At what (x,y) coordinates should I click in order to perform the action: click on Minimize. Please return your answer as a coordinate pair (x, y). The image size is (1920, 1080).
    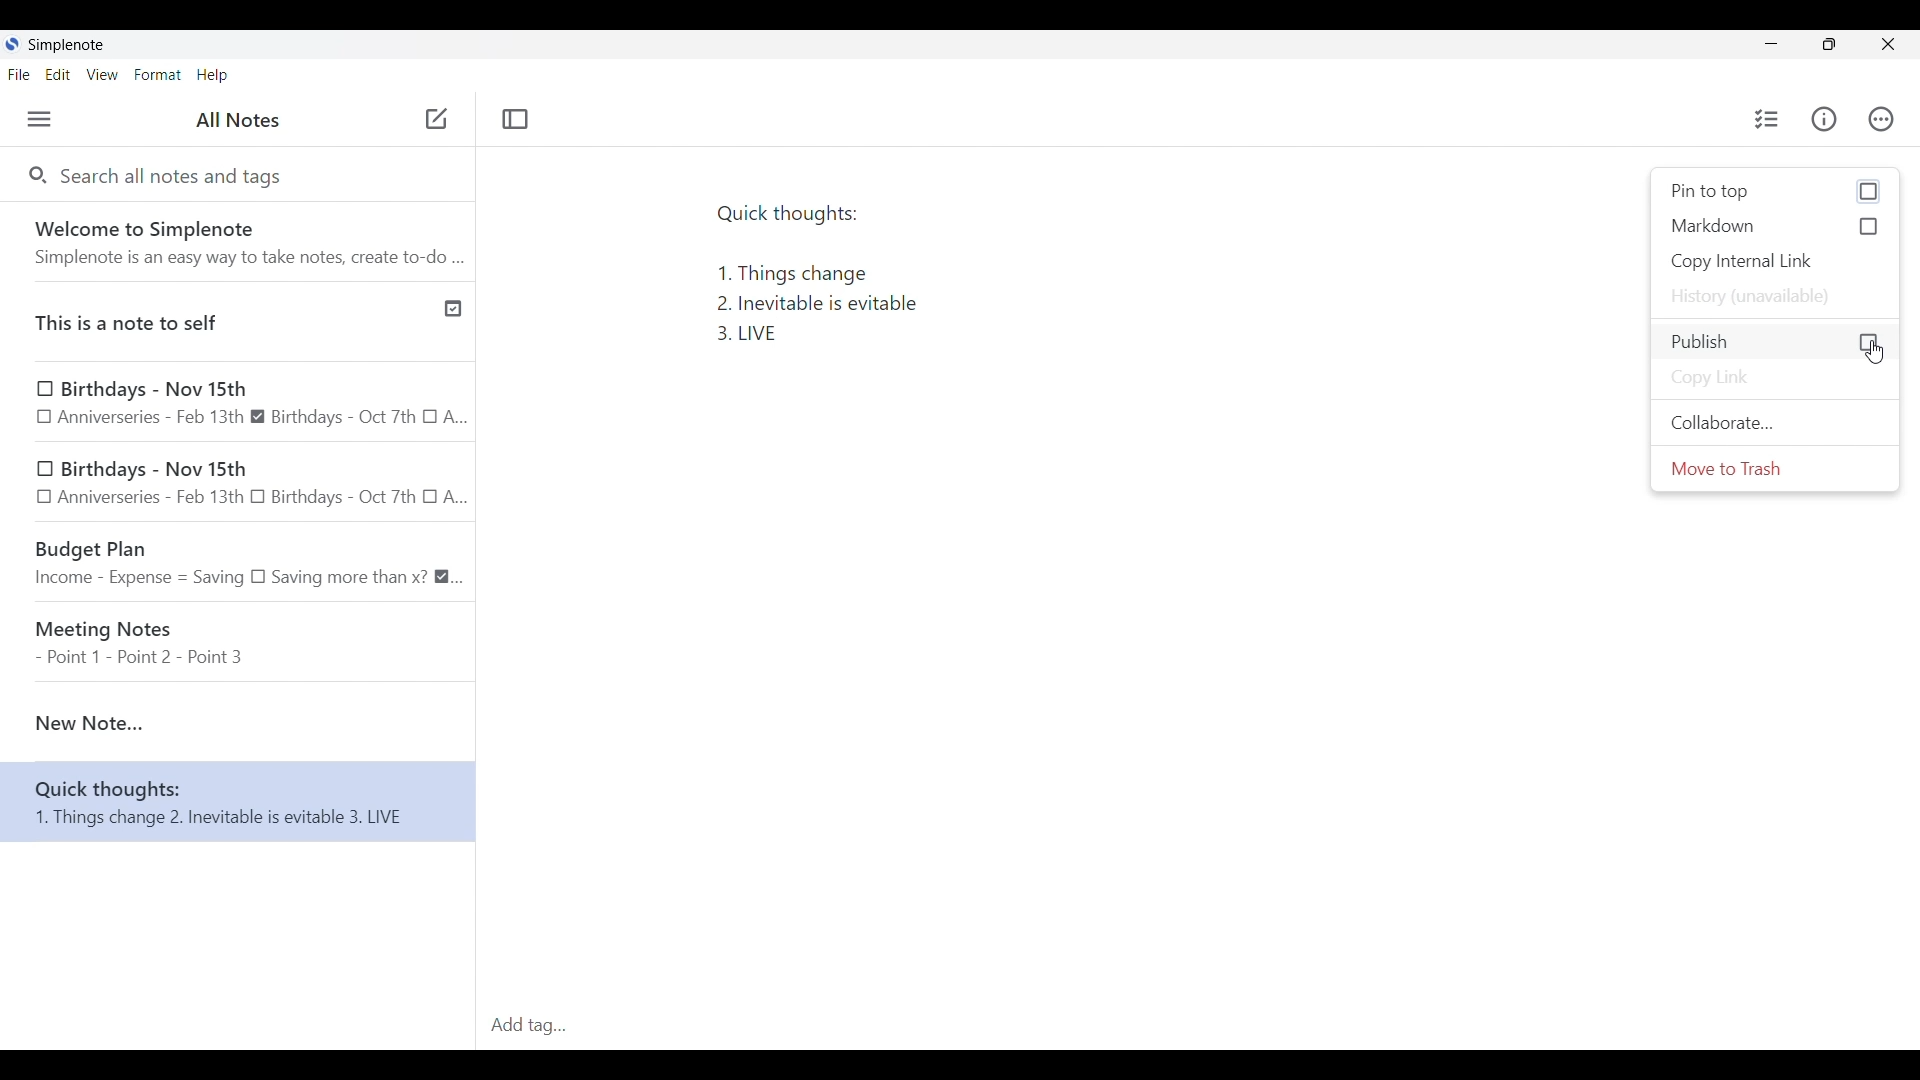
    Looking at the image, I should click on (1771, 44).